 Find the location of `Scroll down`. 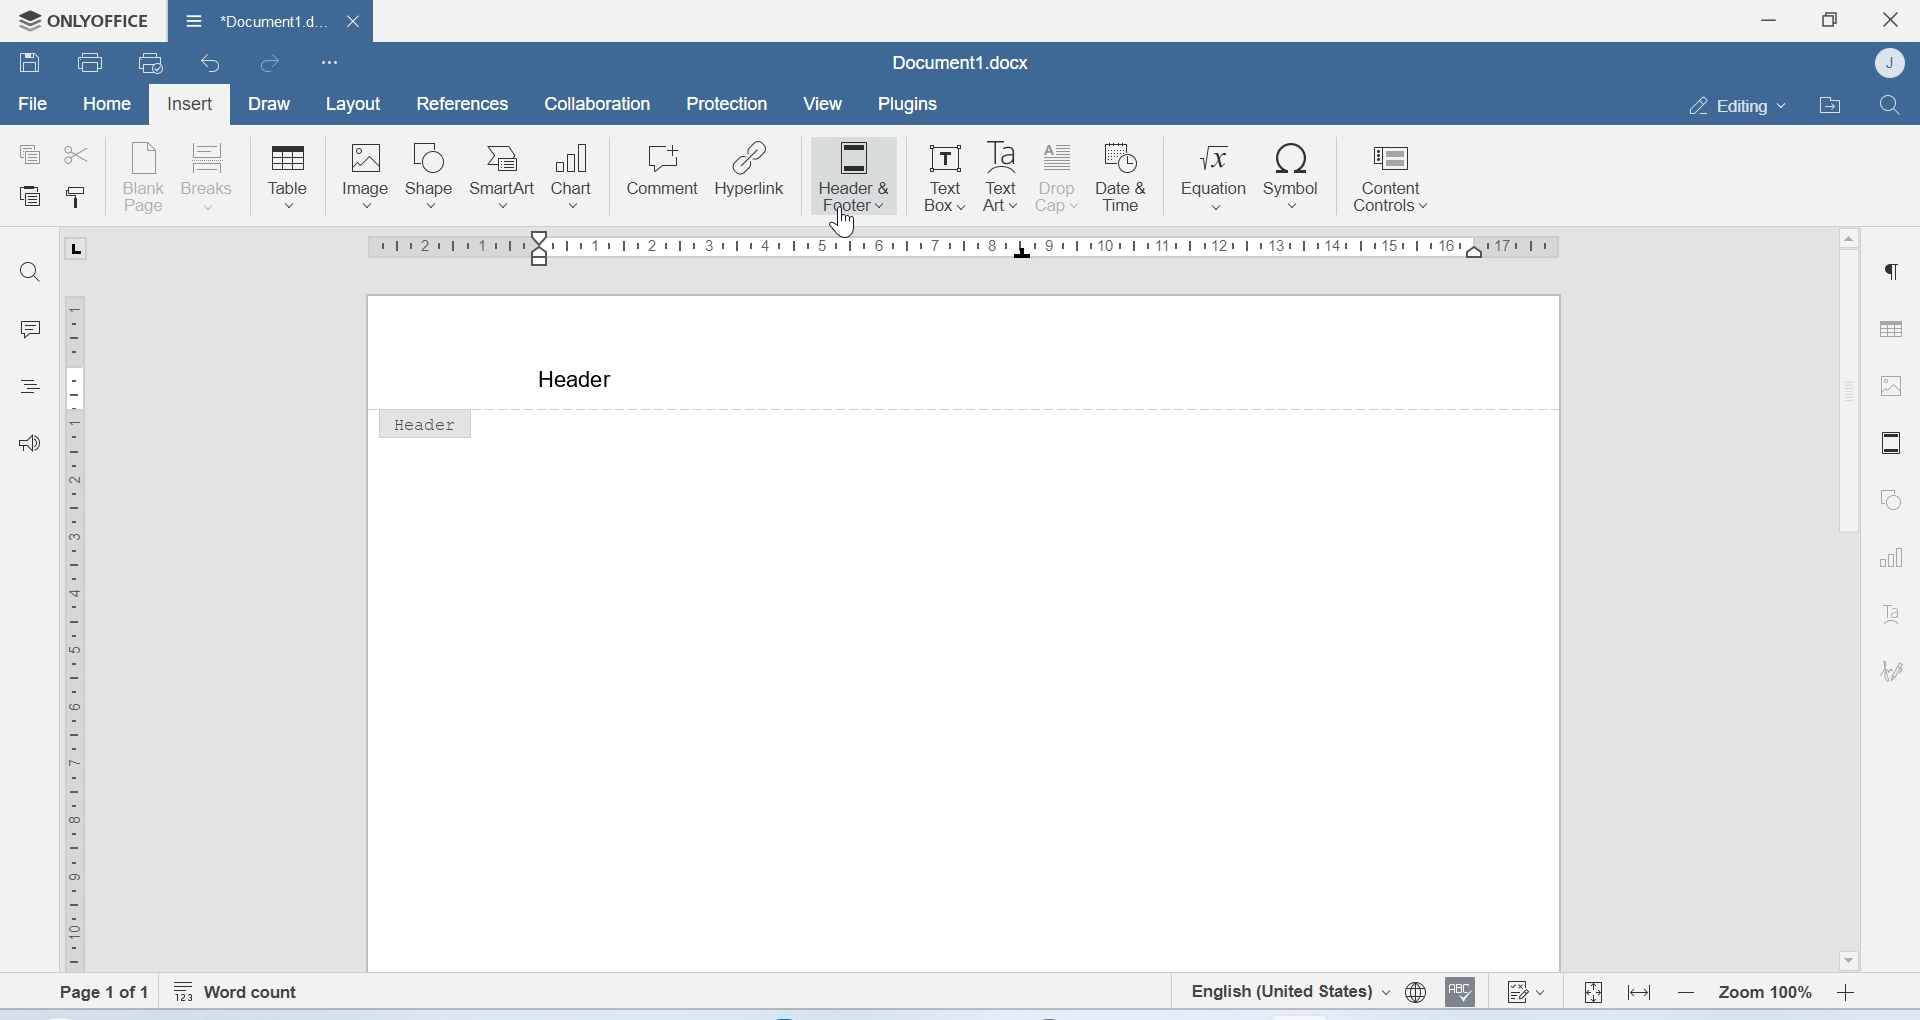

Scroll down is located at coordinates (1846, 961).